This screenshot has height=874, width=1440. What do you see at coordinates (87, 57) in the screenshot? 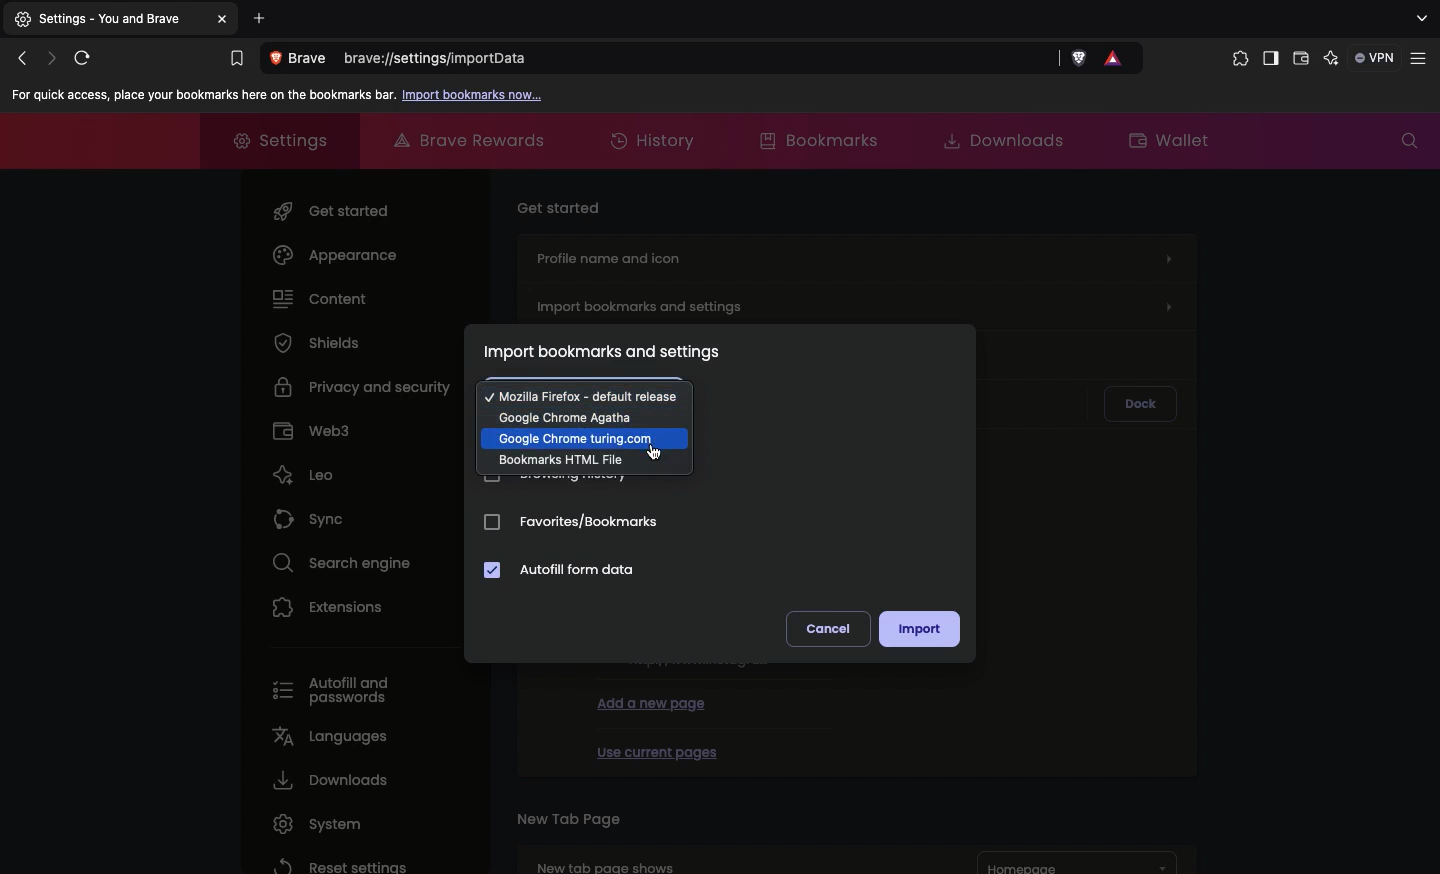
I see `Reload this page` at bounding box center [87, 57].